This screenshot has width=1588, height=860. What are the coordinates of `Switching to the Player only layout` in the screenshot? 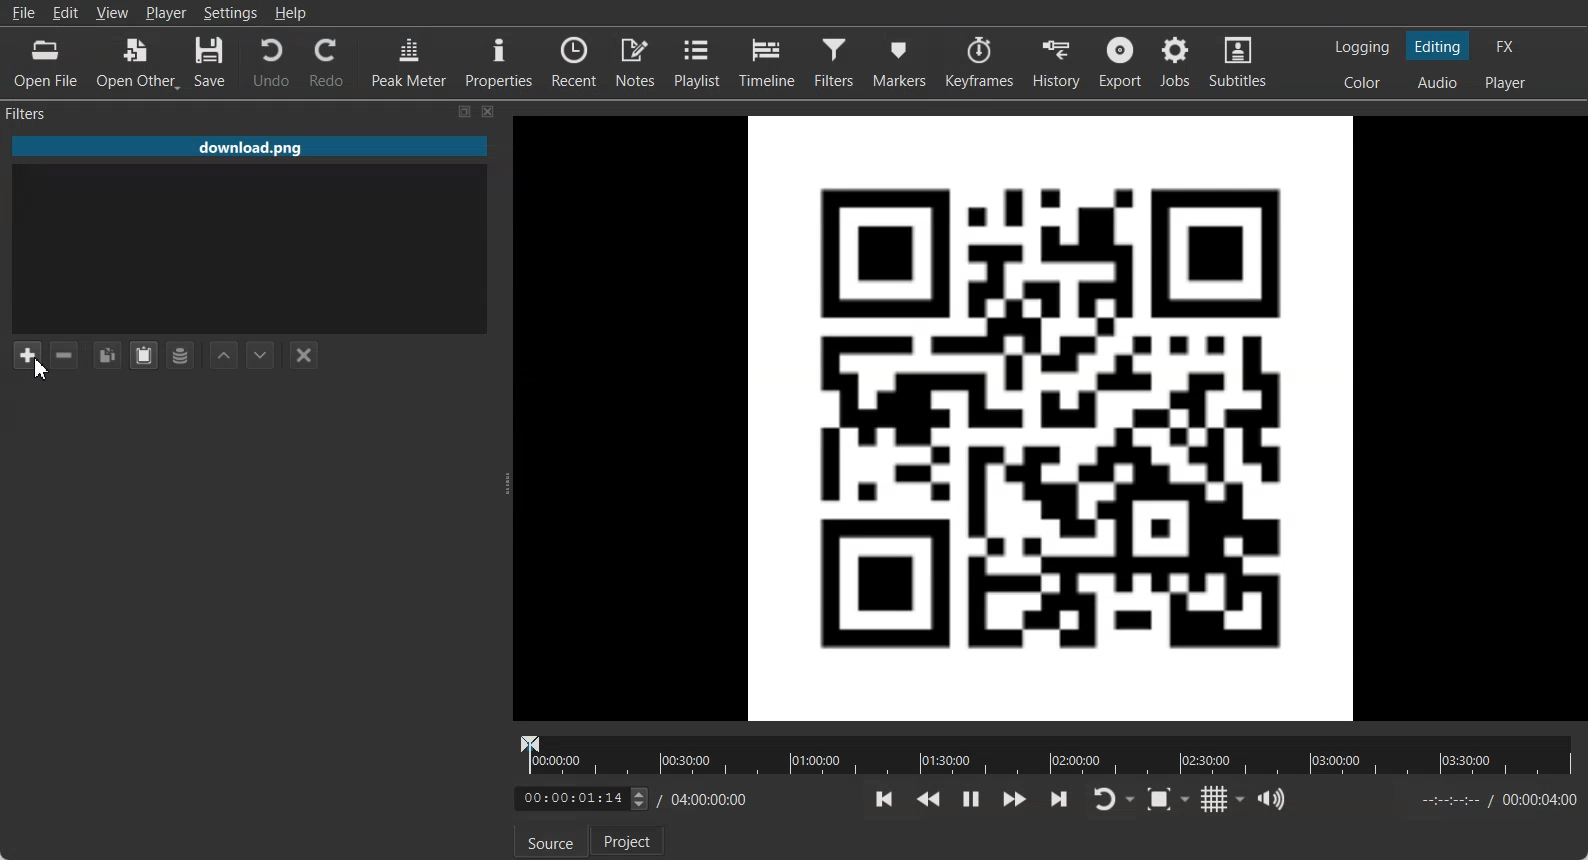 It's located at (1507, 83).